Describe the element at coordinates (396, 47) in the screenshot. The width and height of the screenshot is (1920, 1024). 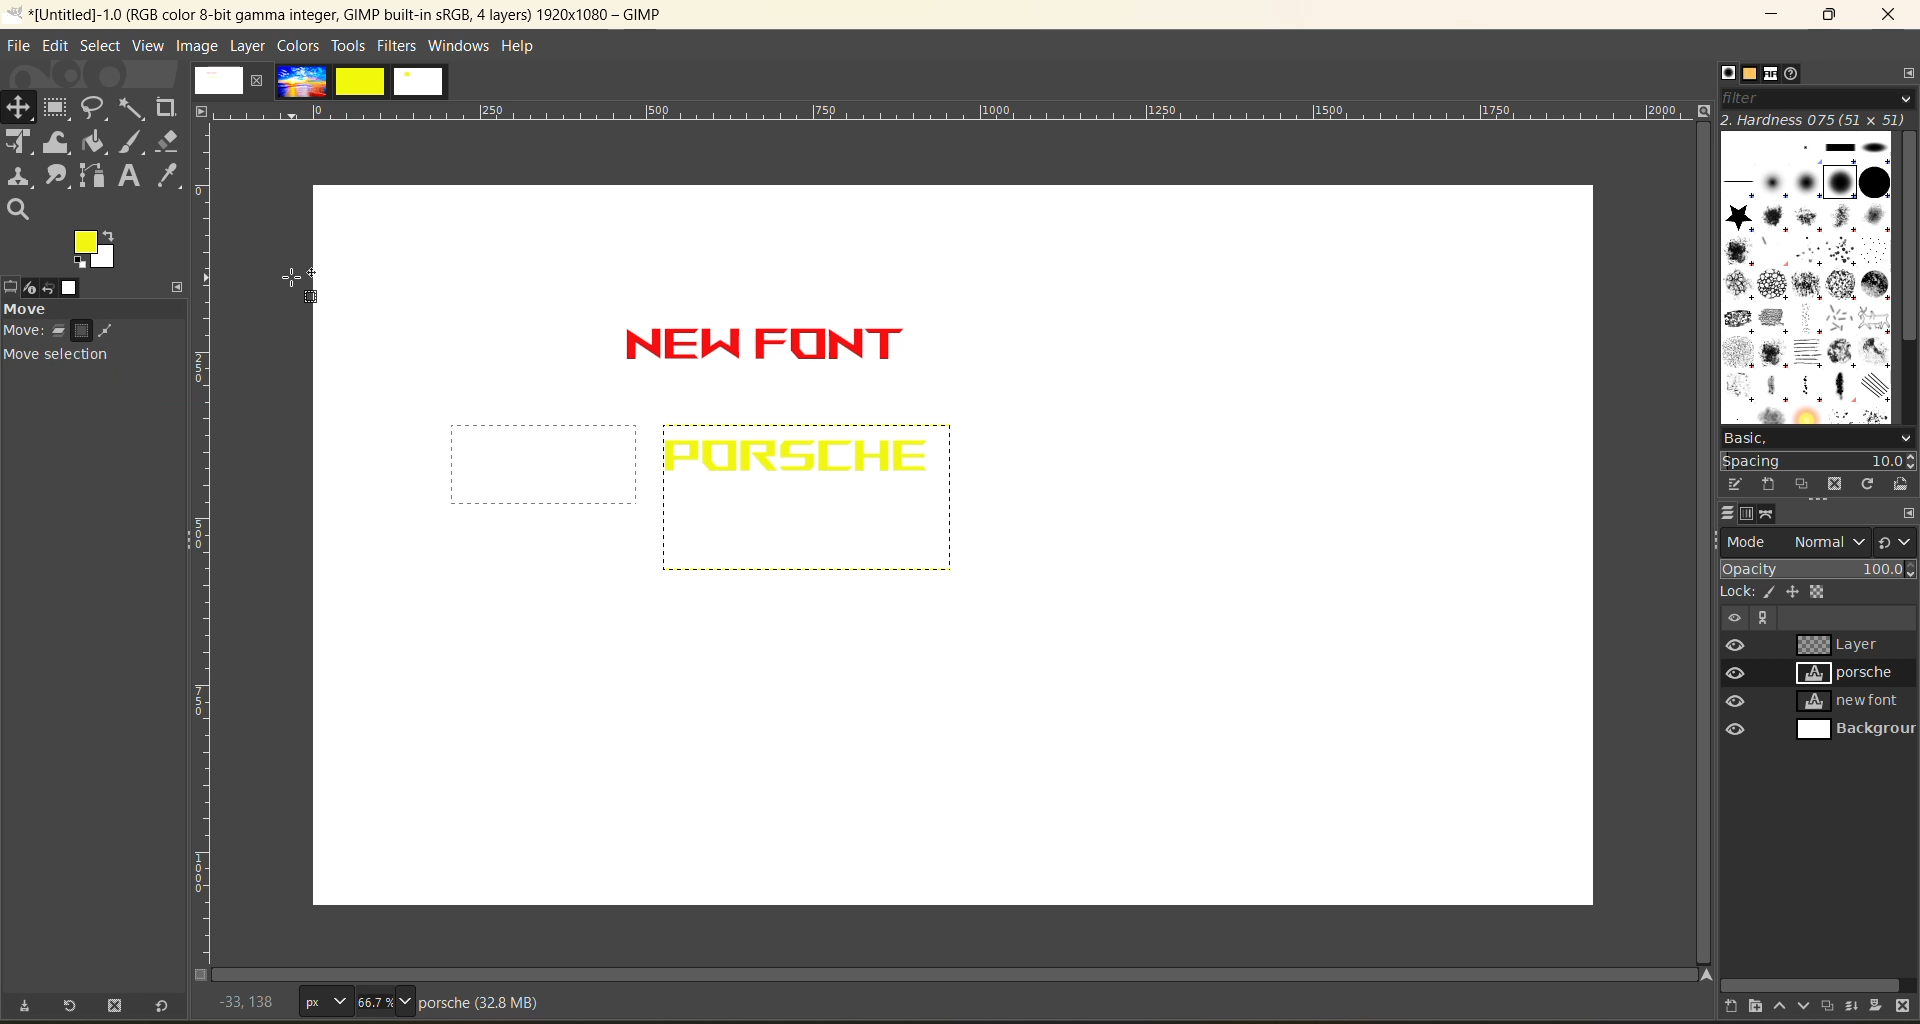
I see `filters` at that location.